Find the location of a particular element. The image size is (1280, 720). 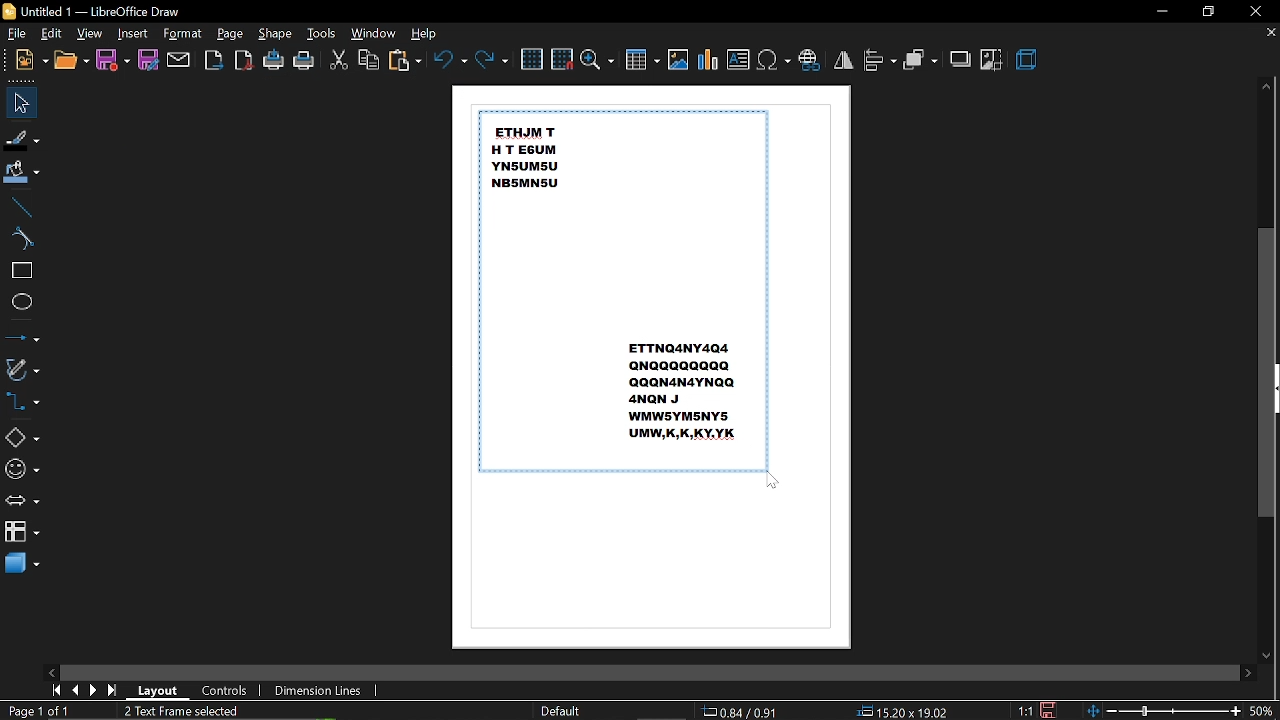

fill line is located at coordinates (23, 138).